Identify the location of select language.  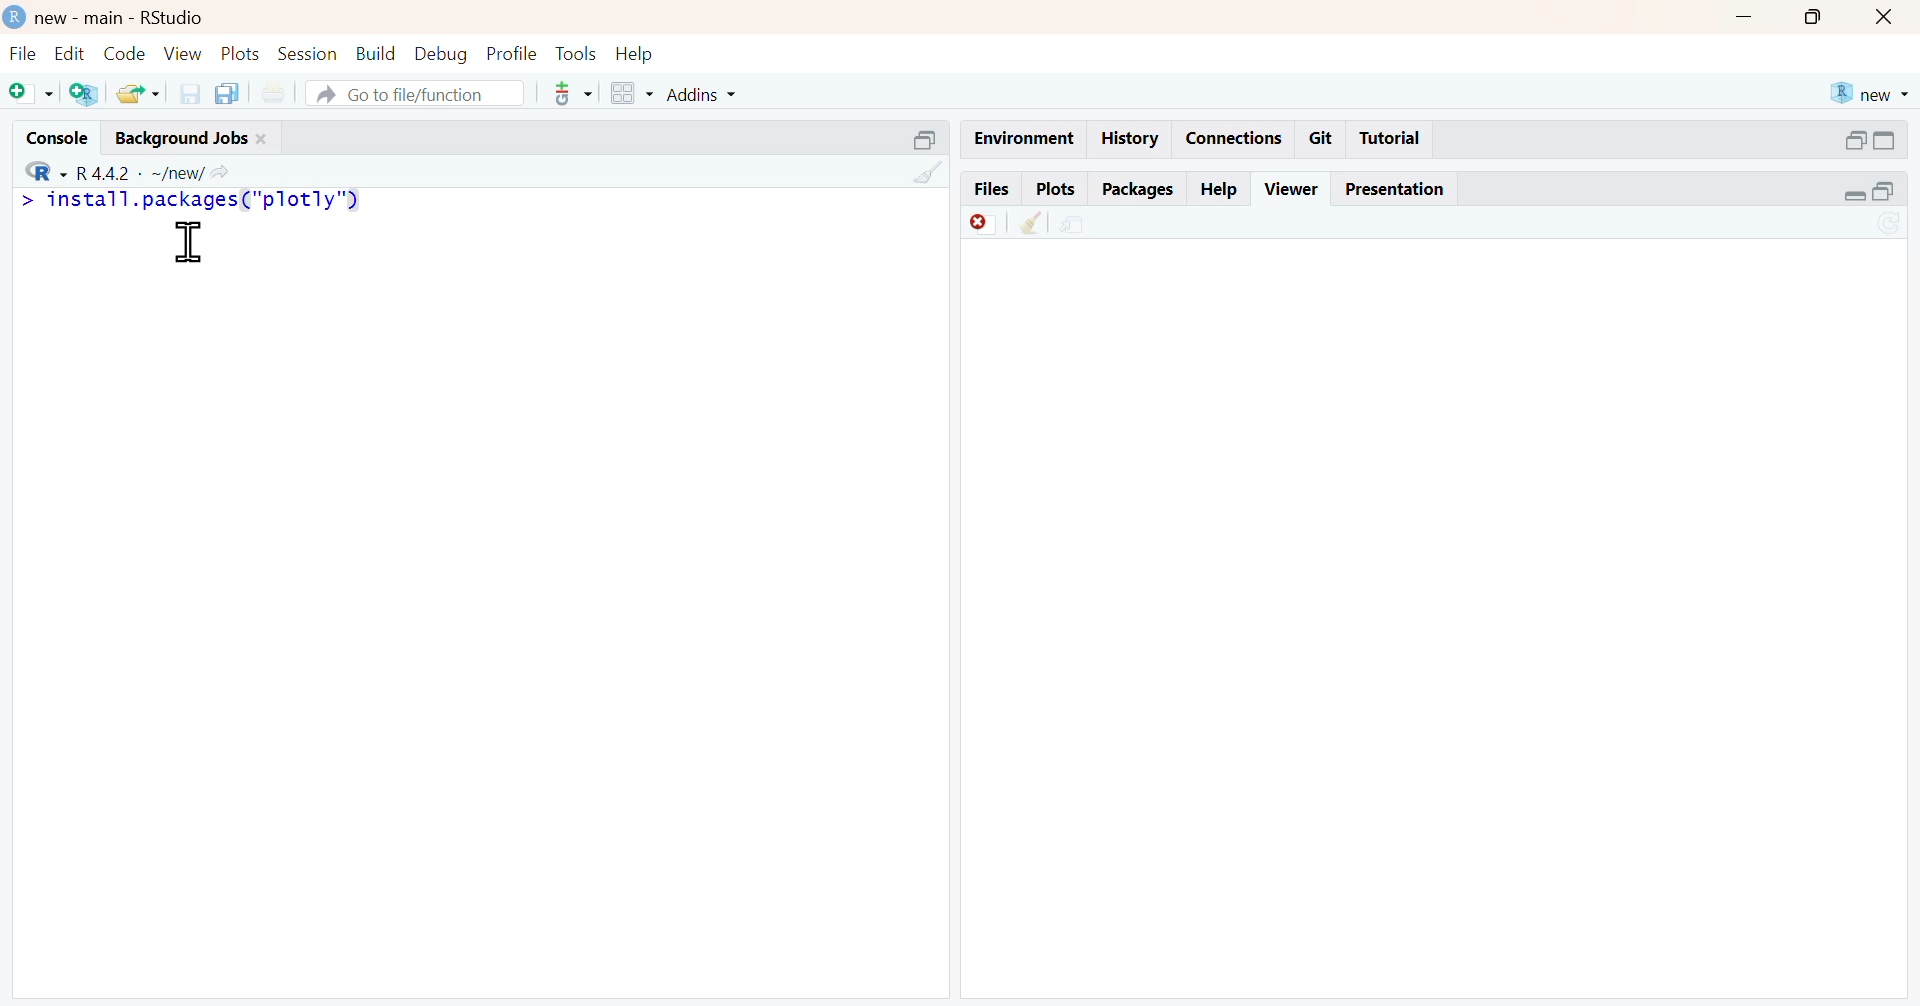
(36, 170).